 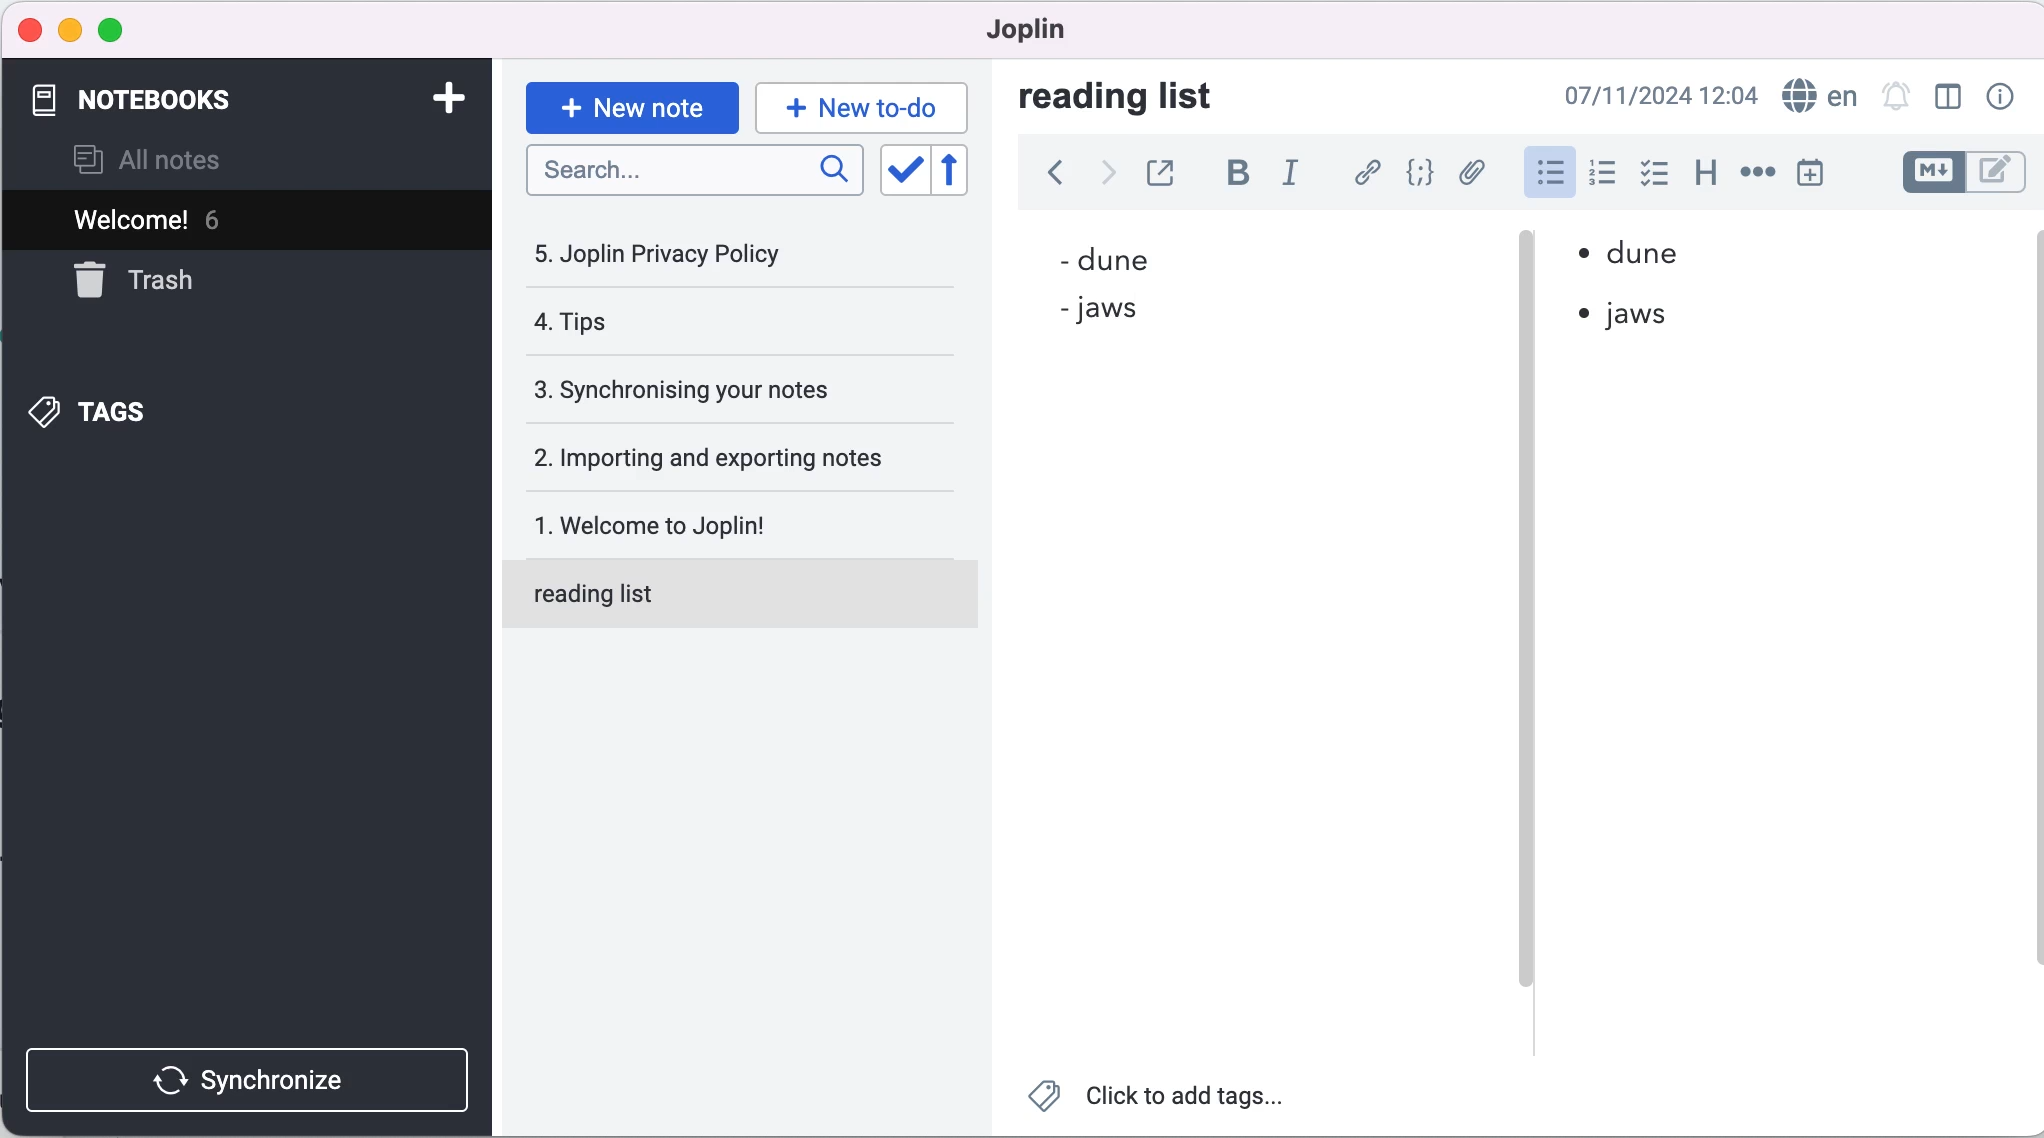 I want to click on welcome! 6, so click(x=222, y=221).